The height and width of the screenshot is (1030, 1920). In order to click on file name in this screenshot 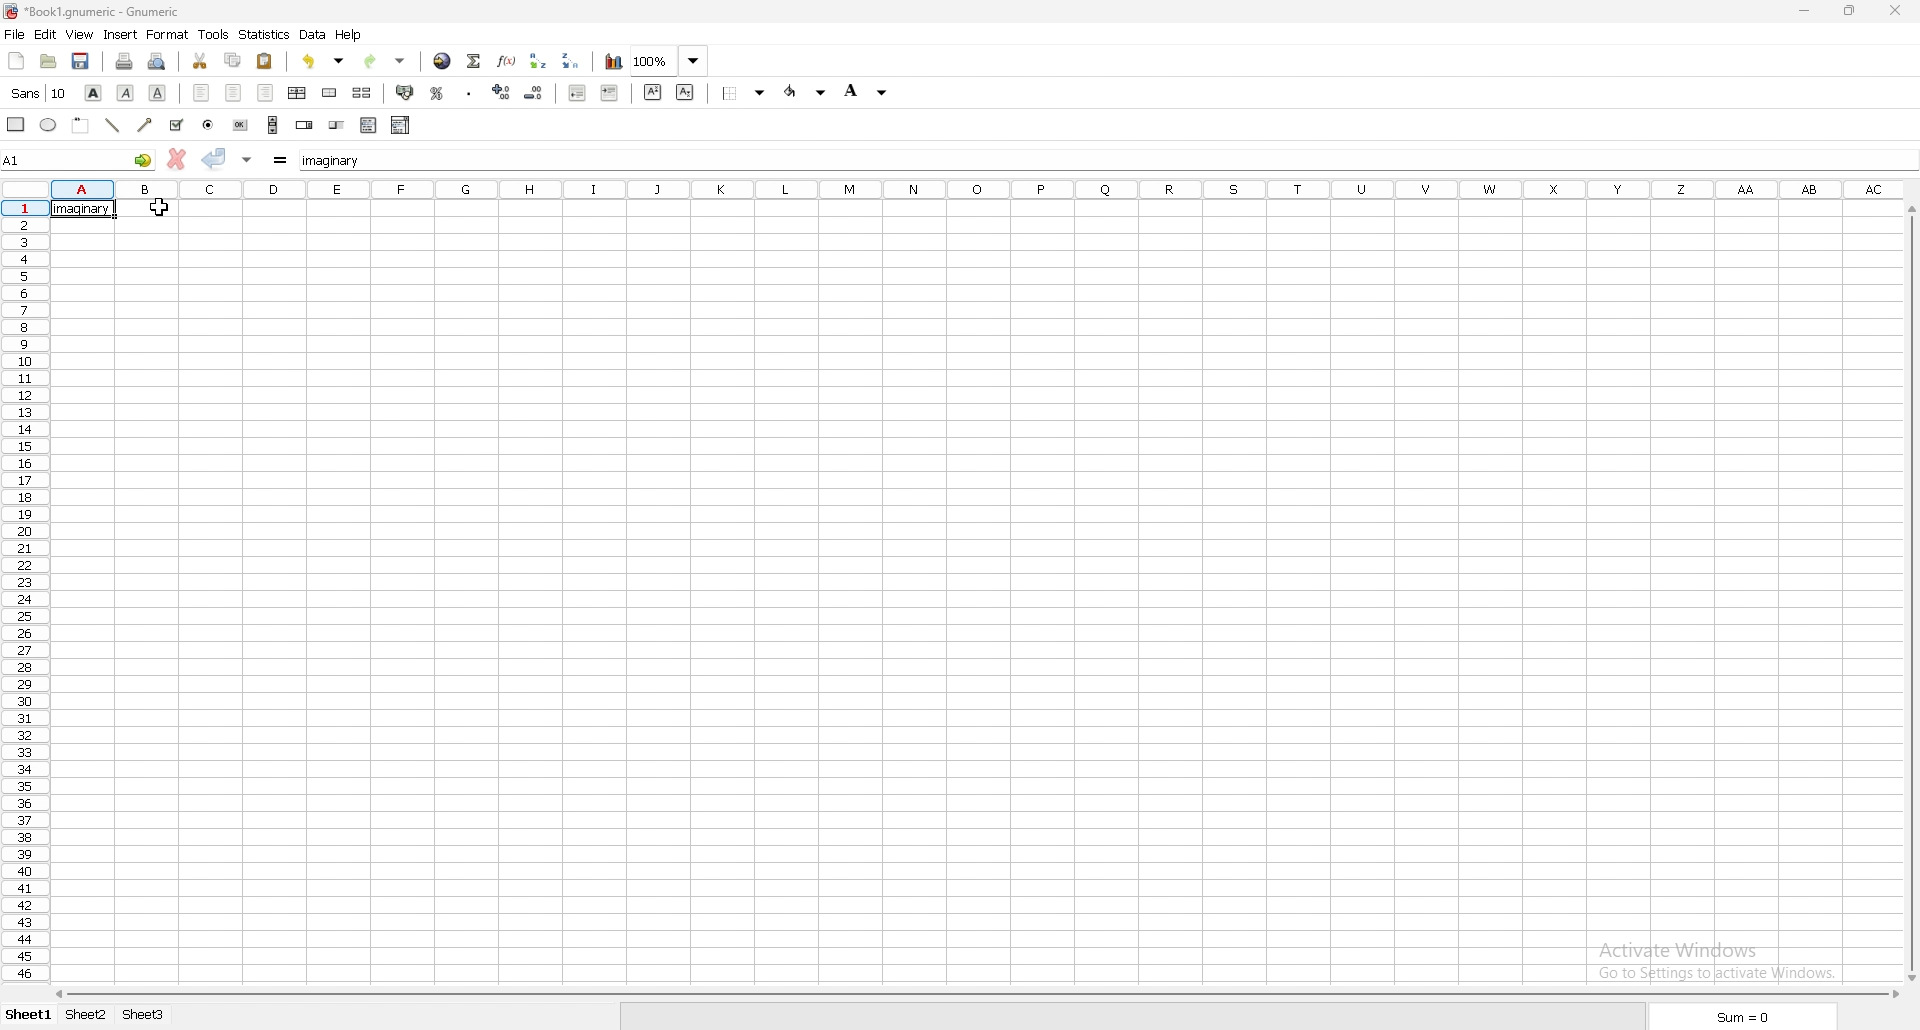, I will do `click(93, 12)`.